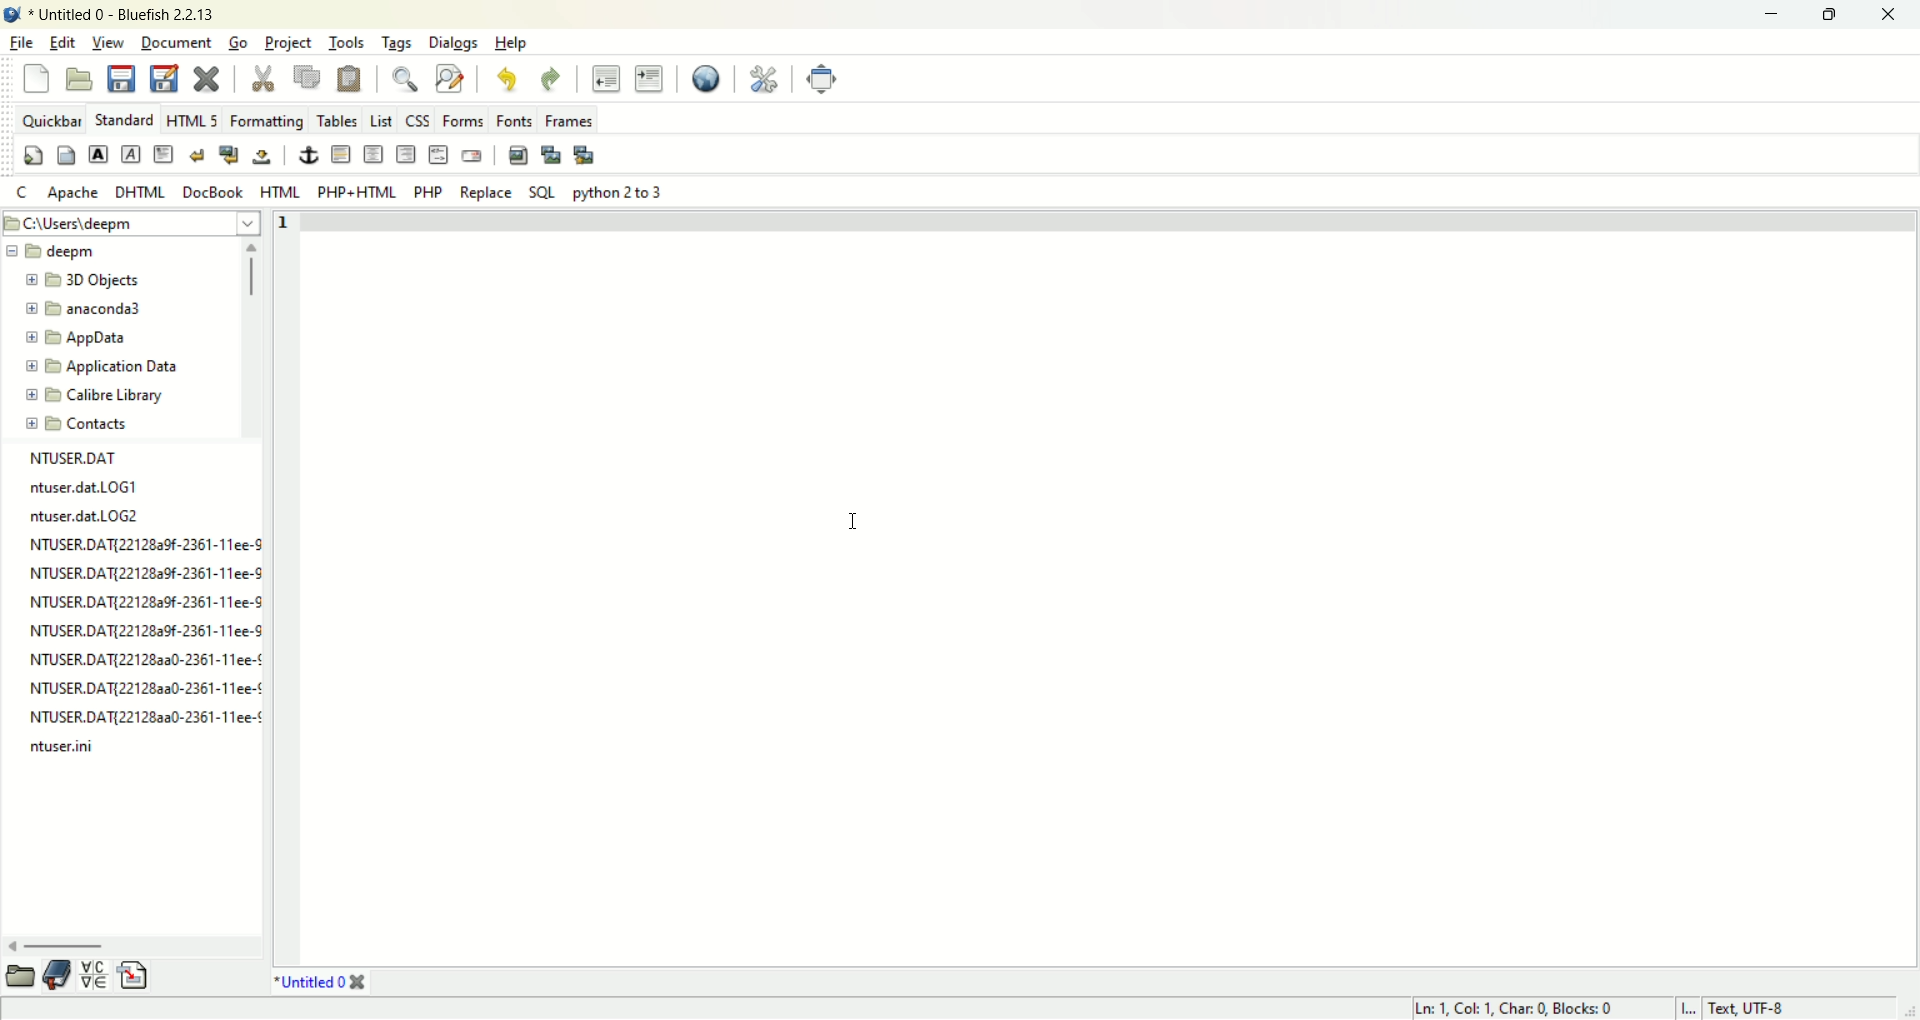  What do you see at coordinates (587, 155) in the screenshot?
I see `multi thumbnail` at bounding box center [587, 155].